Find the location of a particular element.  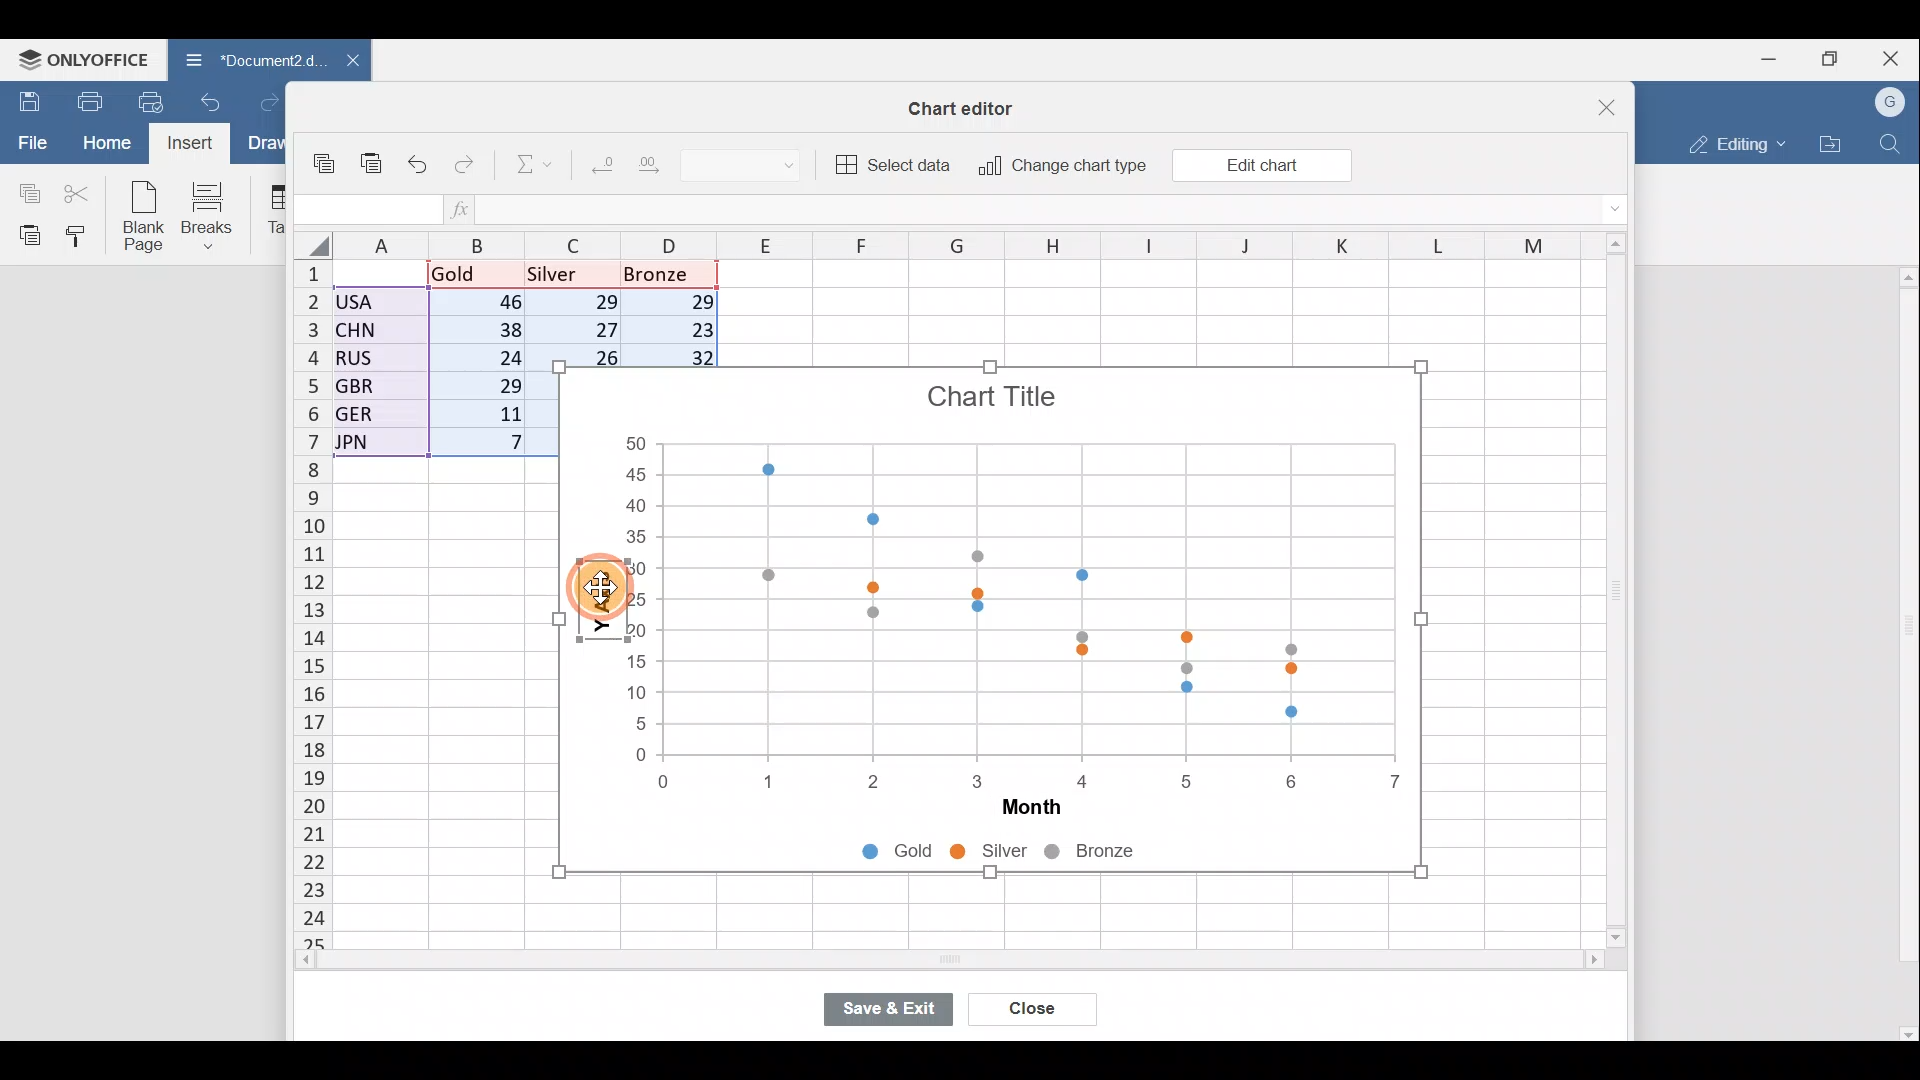

Close is located at coordinates (1032, 1006).